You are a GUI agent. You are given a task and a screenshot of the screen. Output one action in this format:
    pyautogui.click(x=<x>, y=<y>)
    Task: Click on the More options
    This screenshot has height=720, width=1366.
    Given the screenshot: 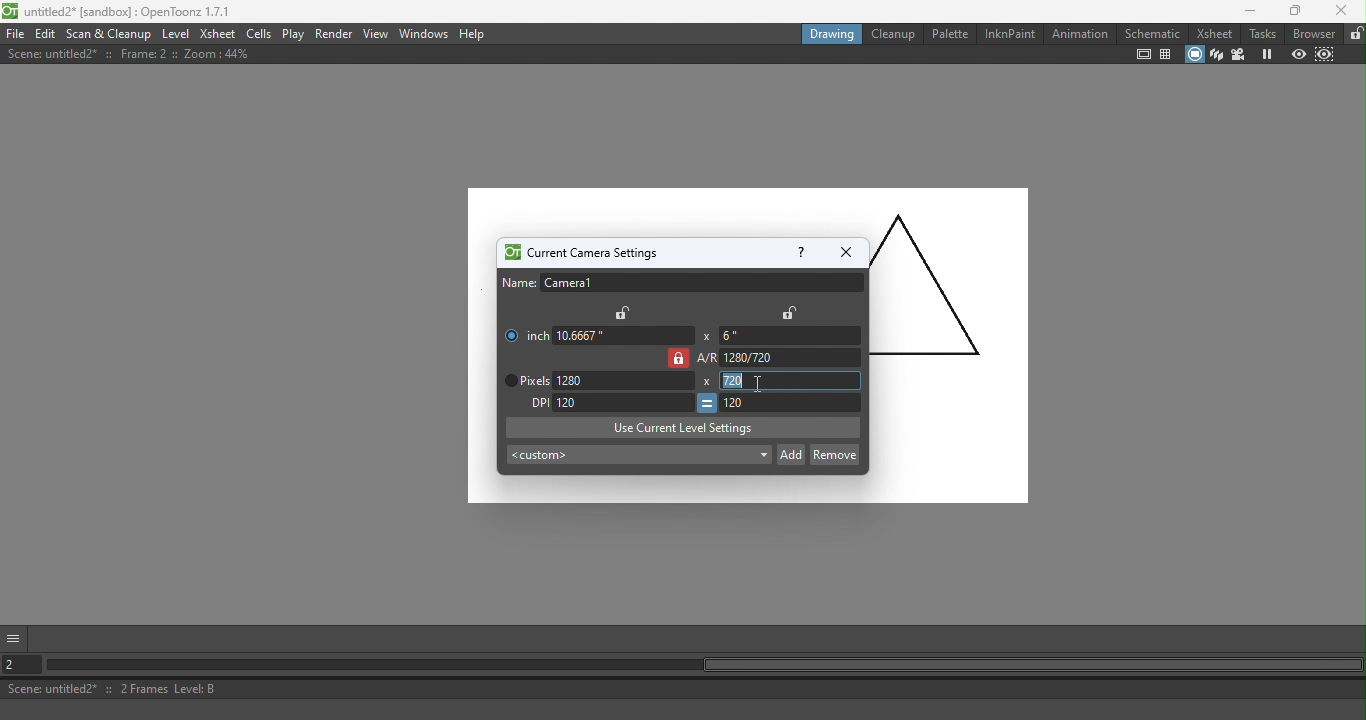 What is the action you would take?
    pyautogui.click(x=16, y=637)
    